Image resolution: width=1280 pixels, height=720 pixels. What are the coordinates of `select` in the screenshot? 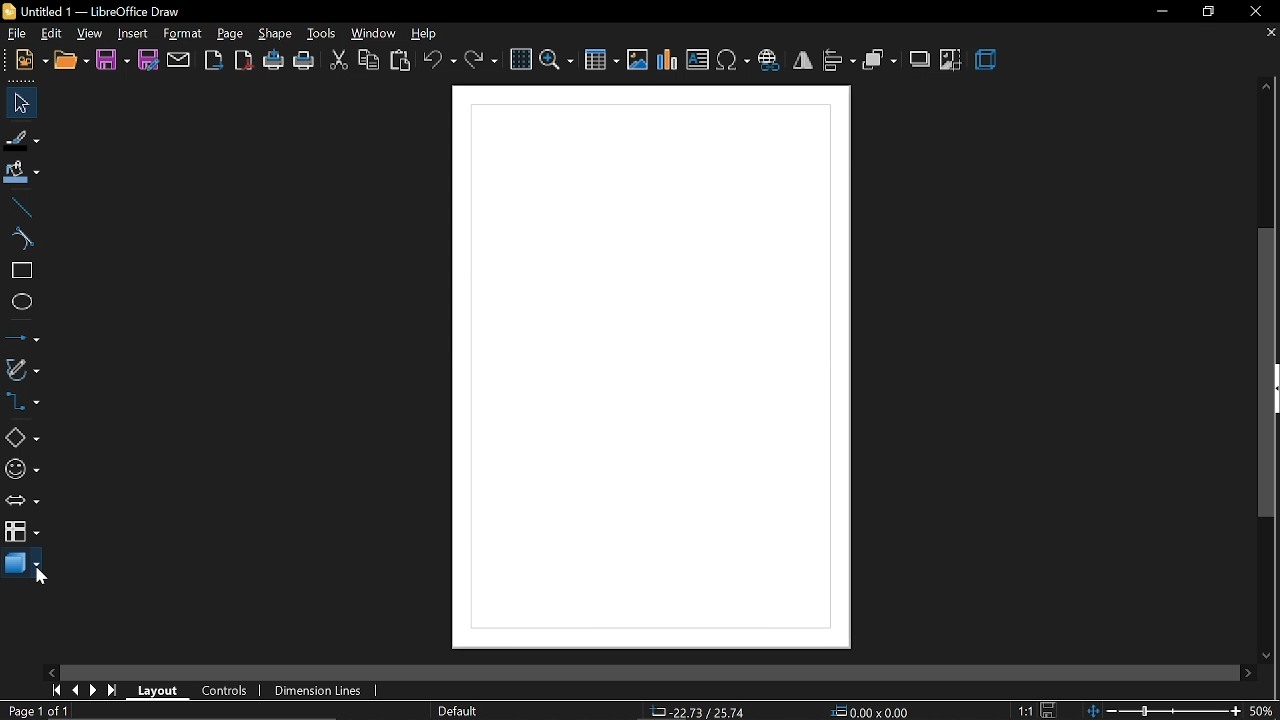 It's located at (17, 102).